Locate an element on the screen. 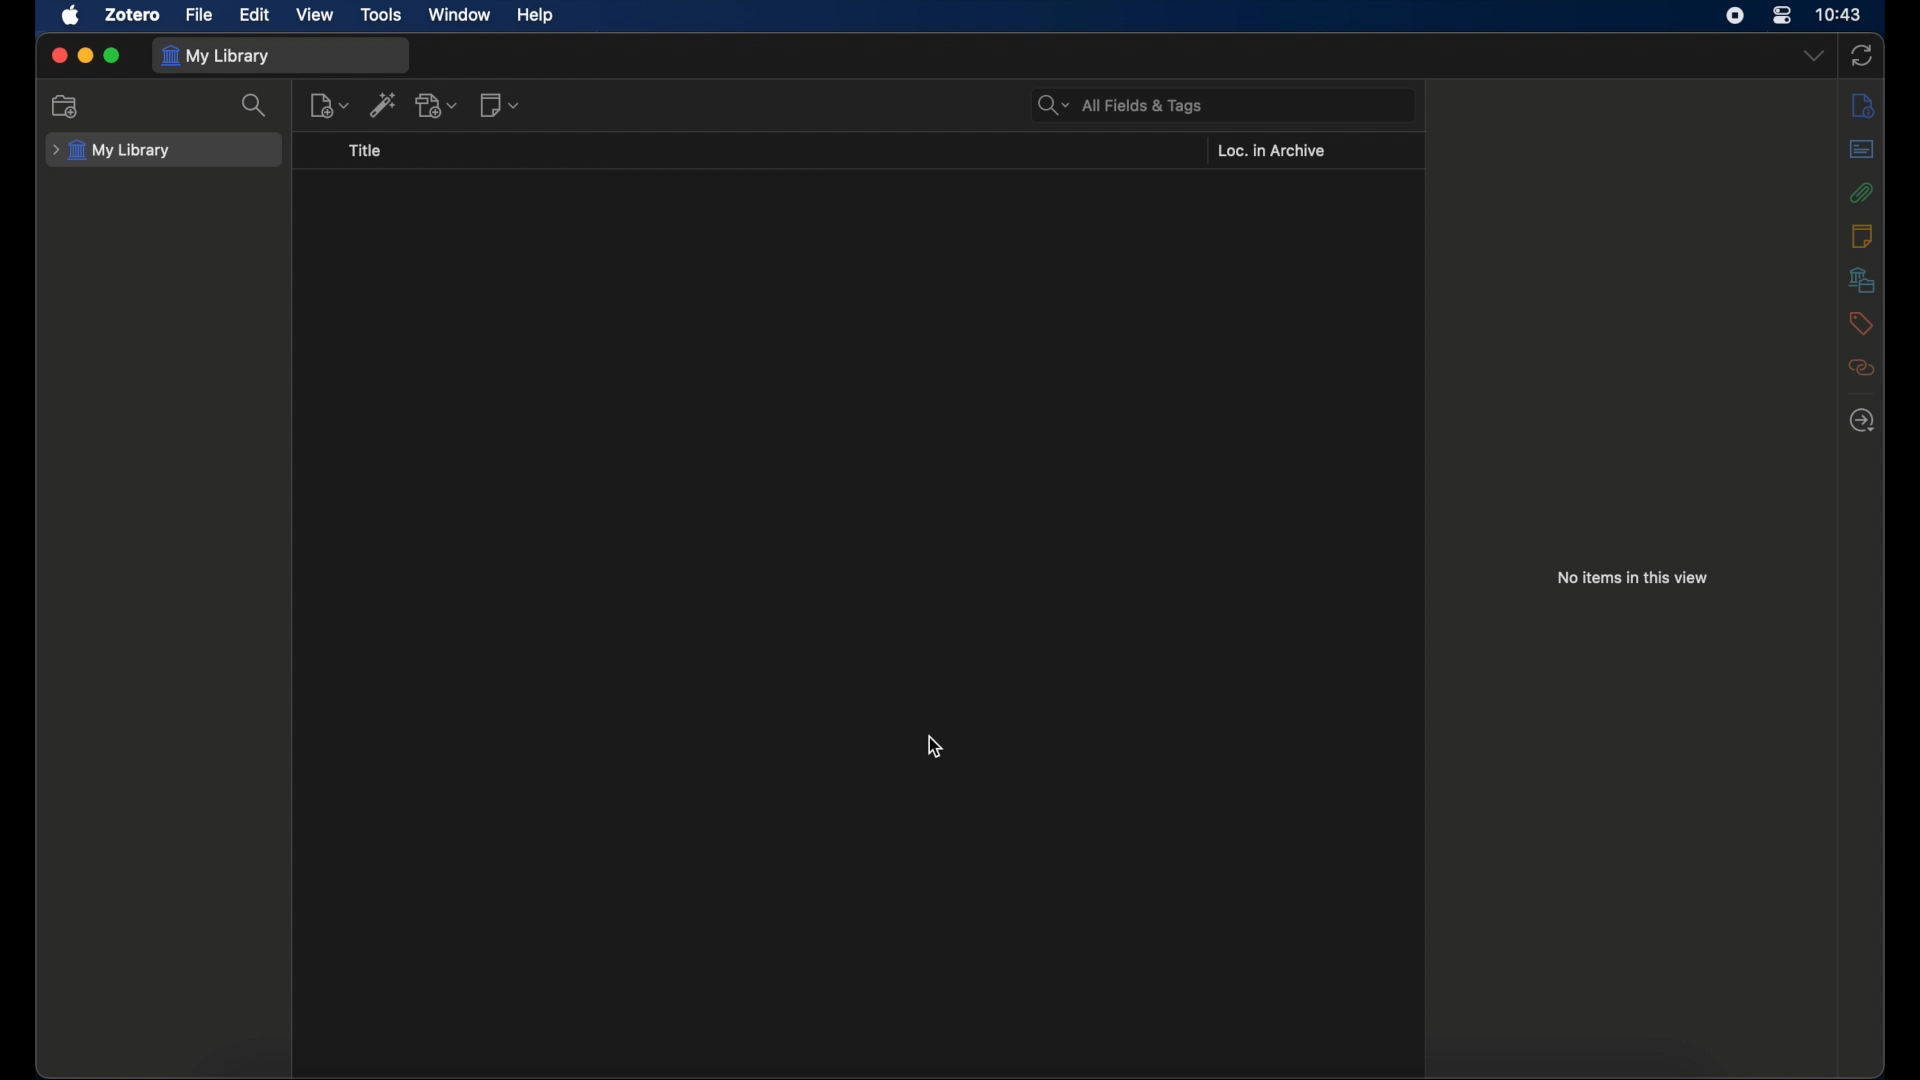  file is located at coordinates (202, 15).